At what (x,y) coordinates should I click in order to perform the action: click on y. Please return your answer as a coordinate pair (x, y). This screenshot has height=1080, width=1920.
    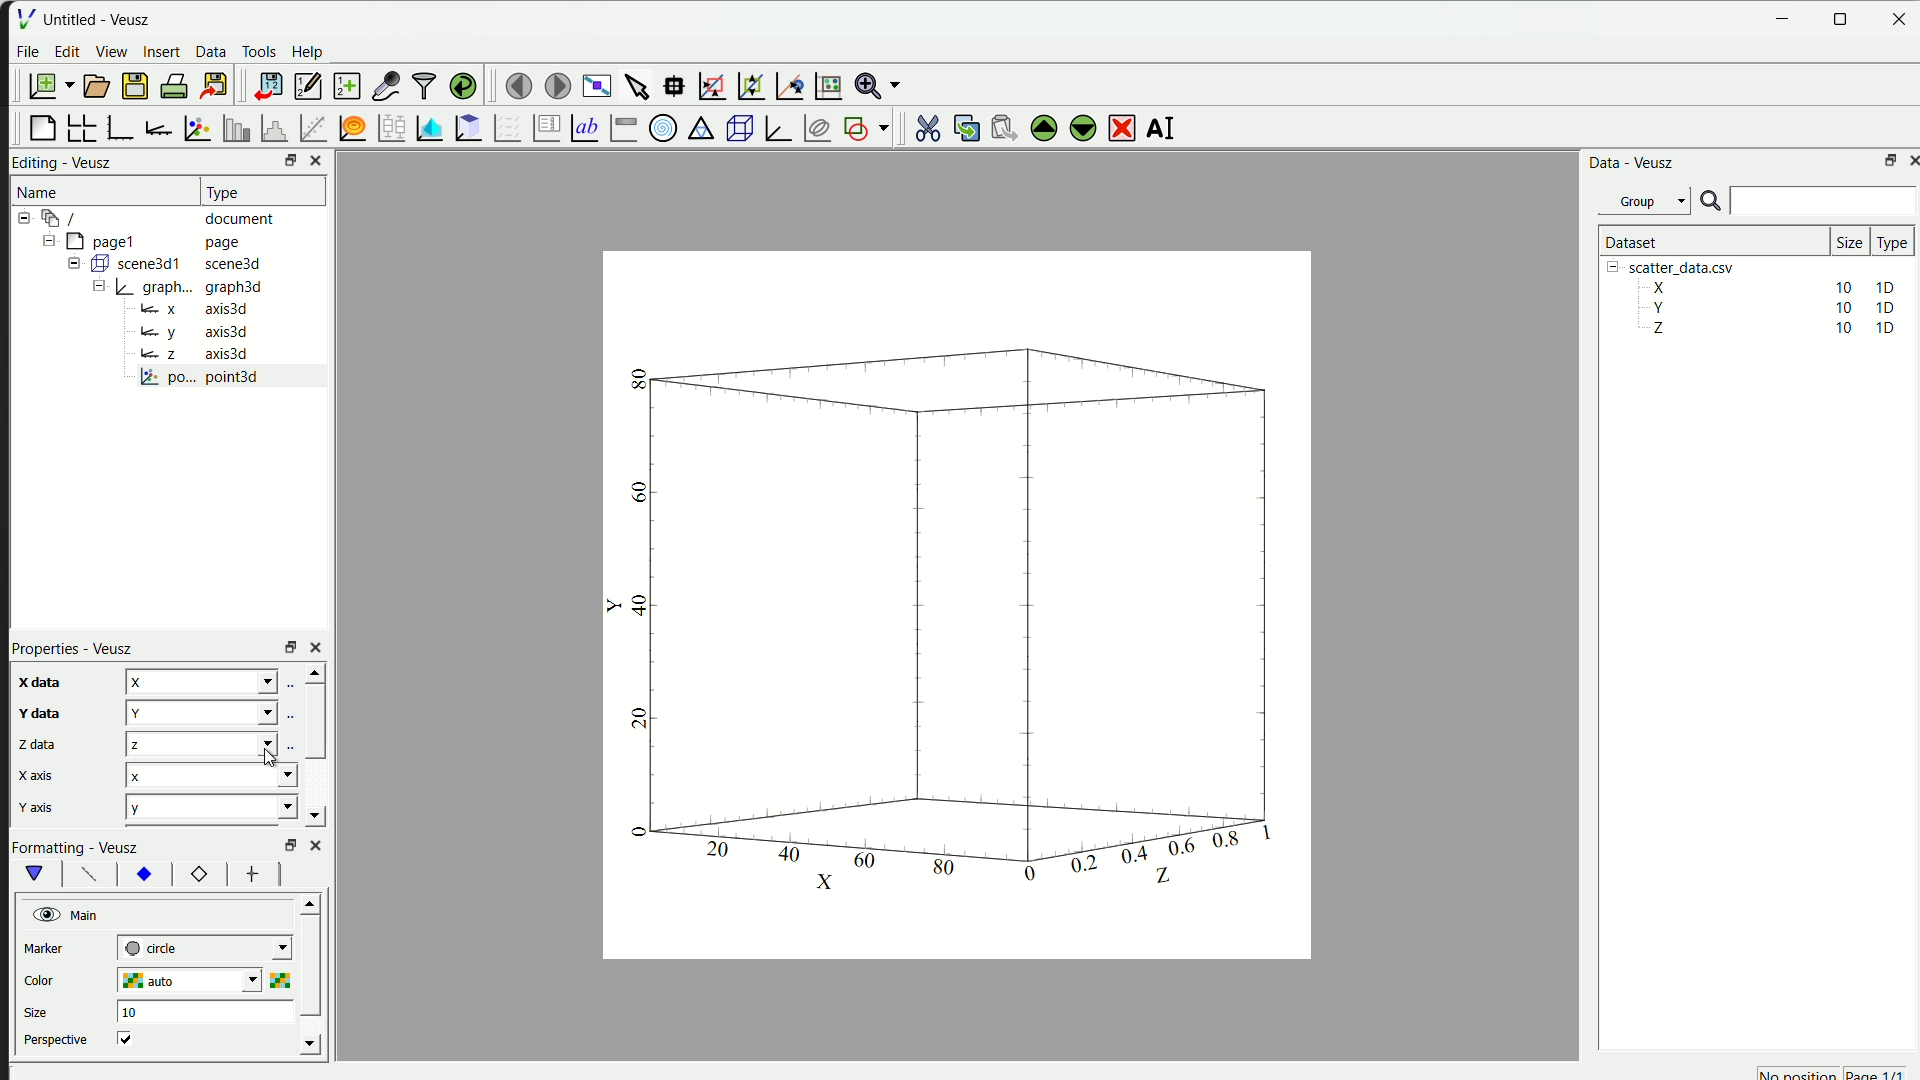
    Looking at the image, I should click on (221, 711).